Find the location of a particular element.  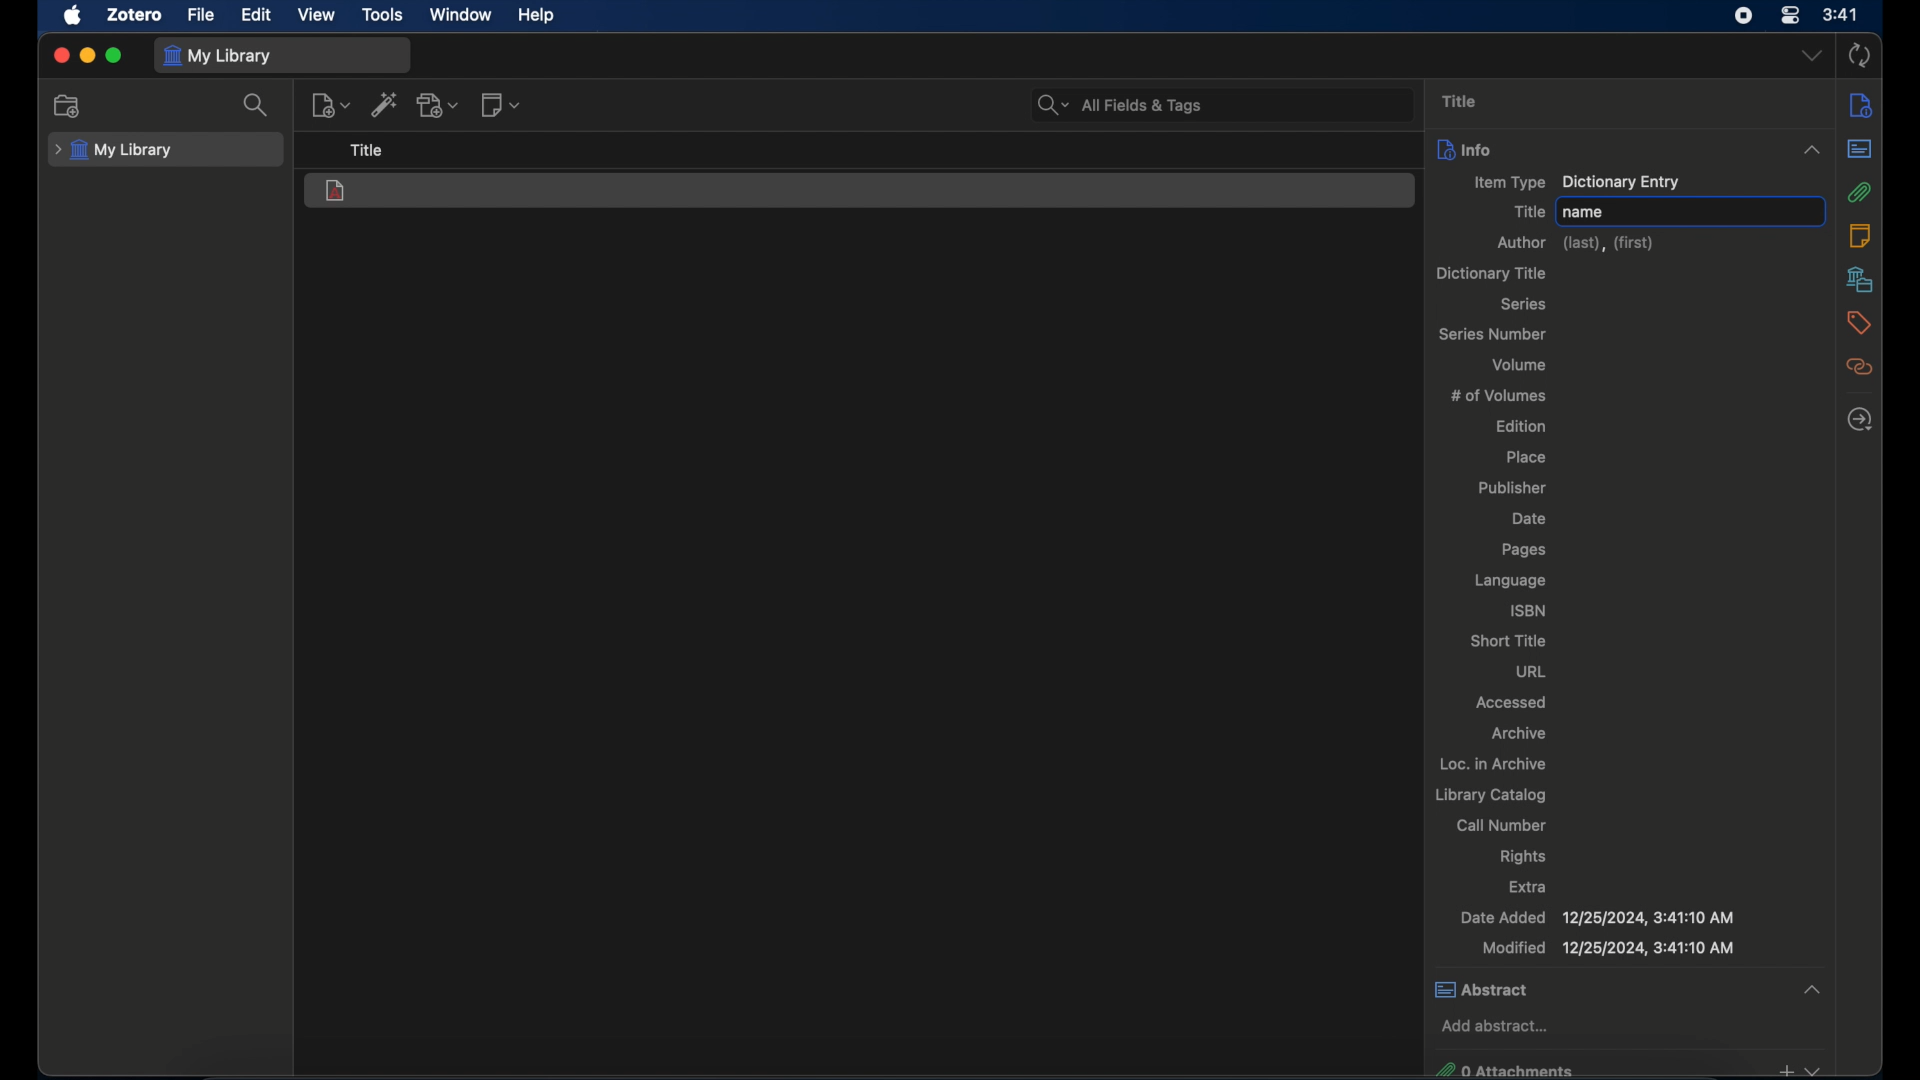

place is located at coordinates (1526, 456).